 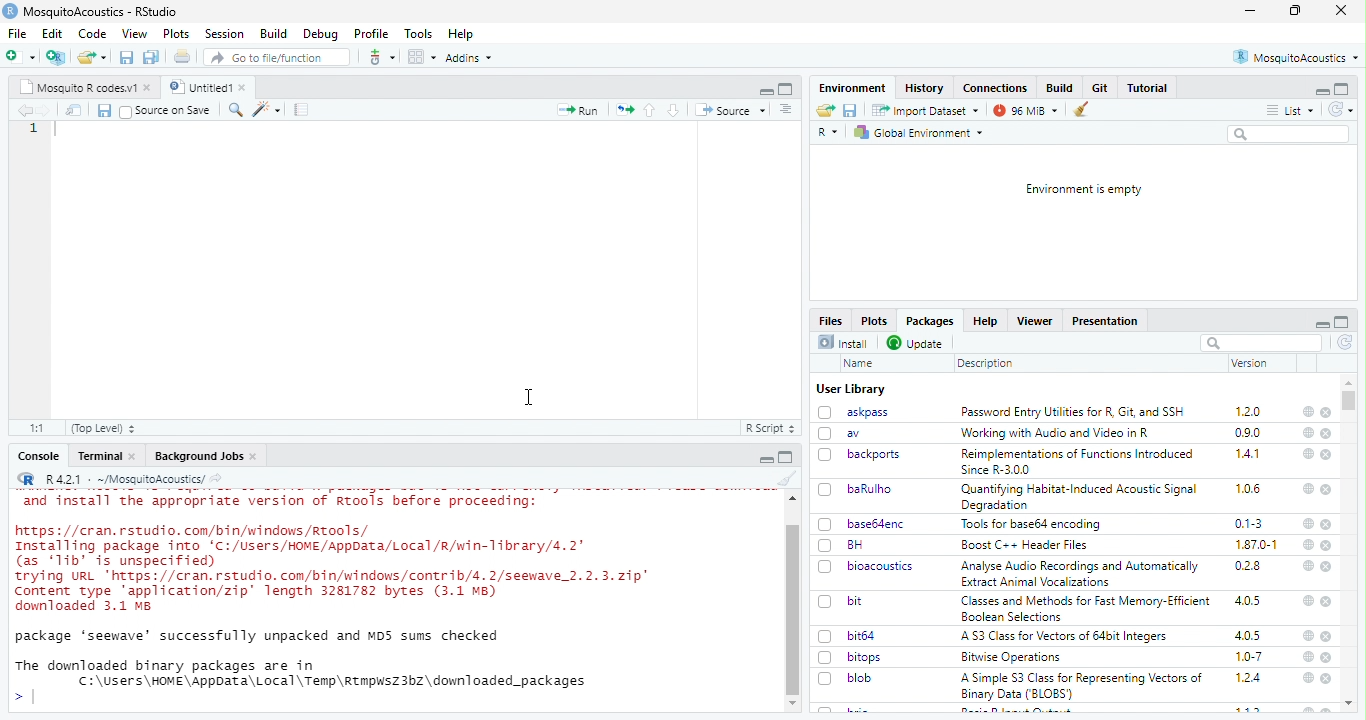 I want to click on close, so click(x=254, y=457).